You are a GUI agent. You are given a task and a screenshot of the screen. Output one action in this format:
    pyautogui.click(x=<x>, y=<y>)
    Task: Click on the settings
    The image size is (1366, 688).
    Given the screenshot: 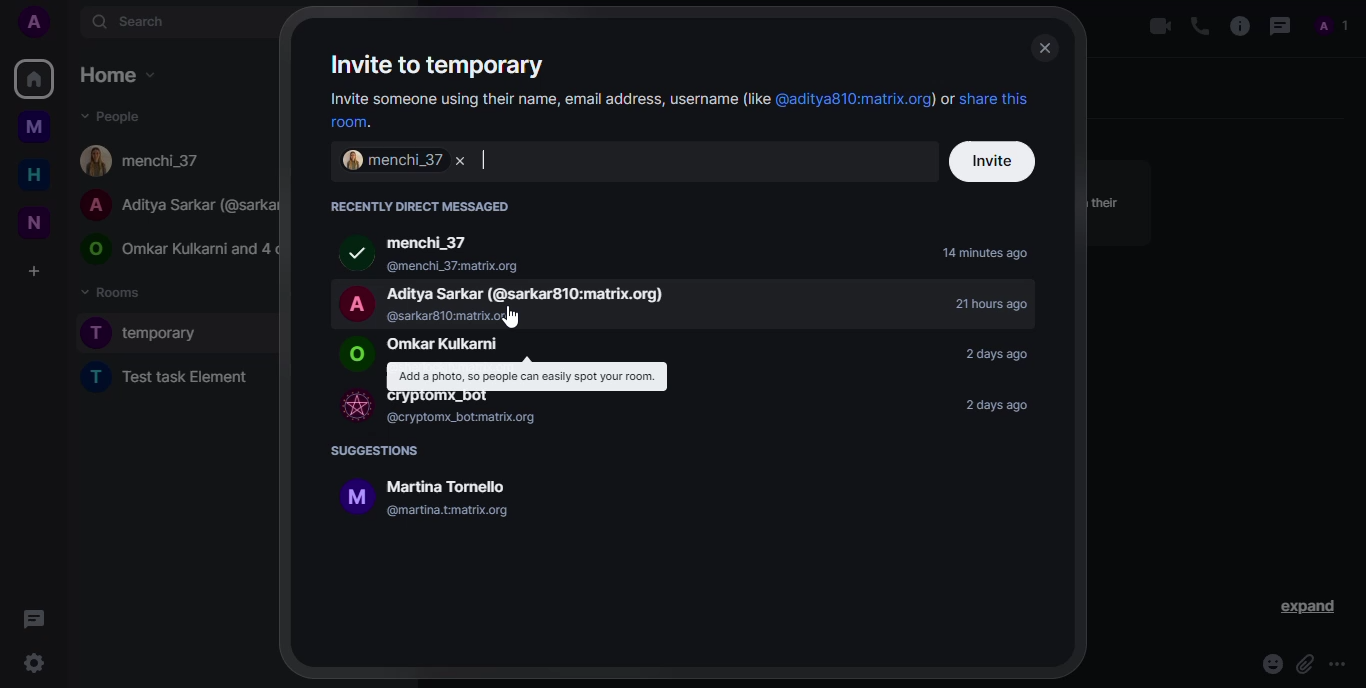 What is the action you would take?
    pyautogui.click(x=34, y=663)
    